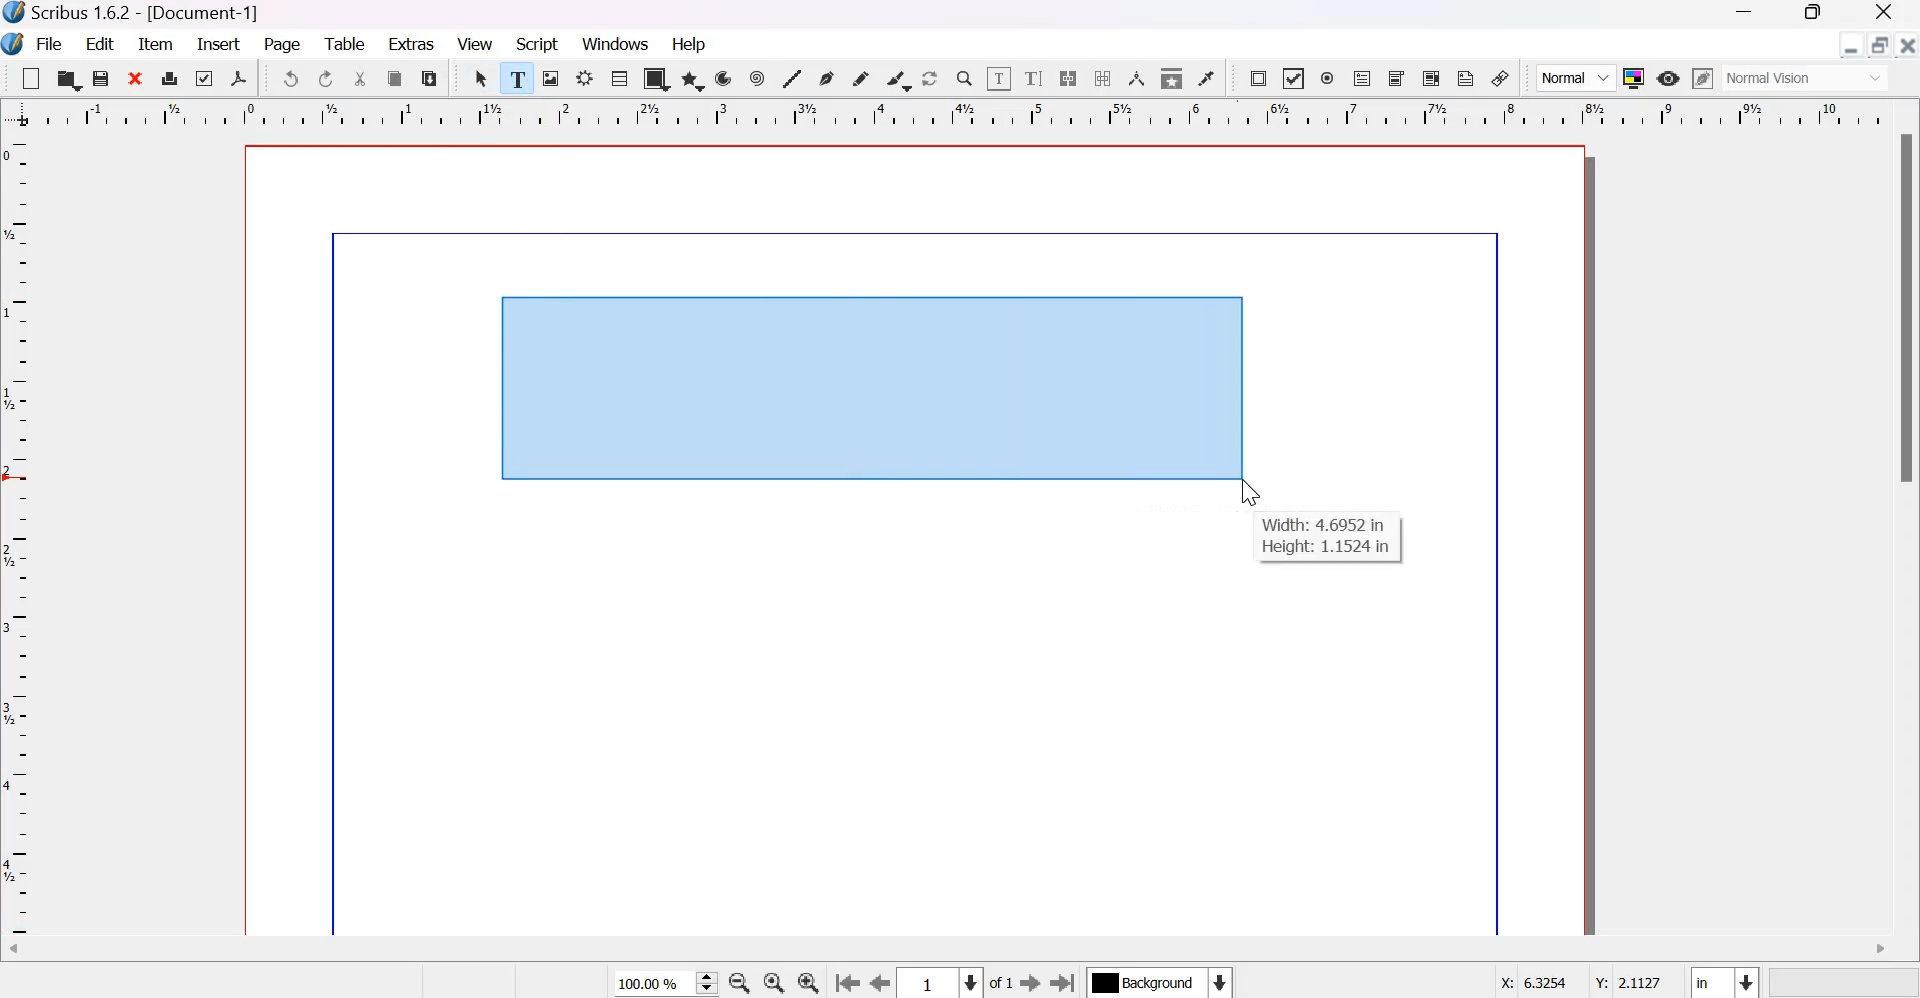 The image size is (1920, 998). I want to click on Select the current layer, so click(1158, 982).